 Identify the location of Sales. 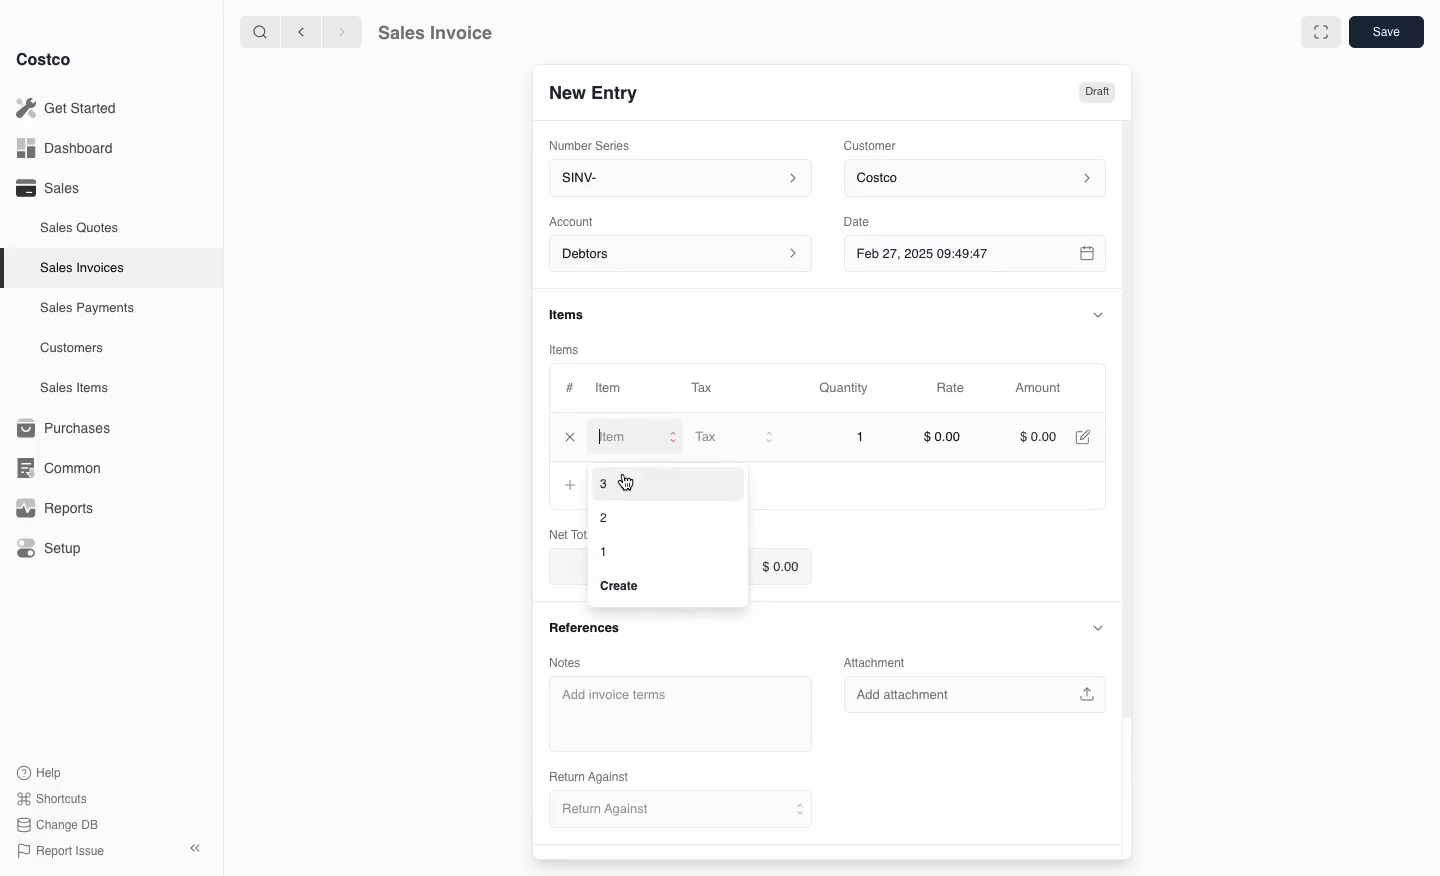
(46, 187).